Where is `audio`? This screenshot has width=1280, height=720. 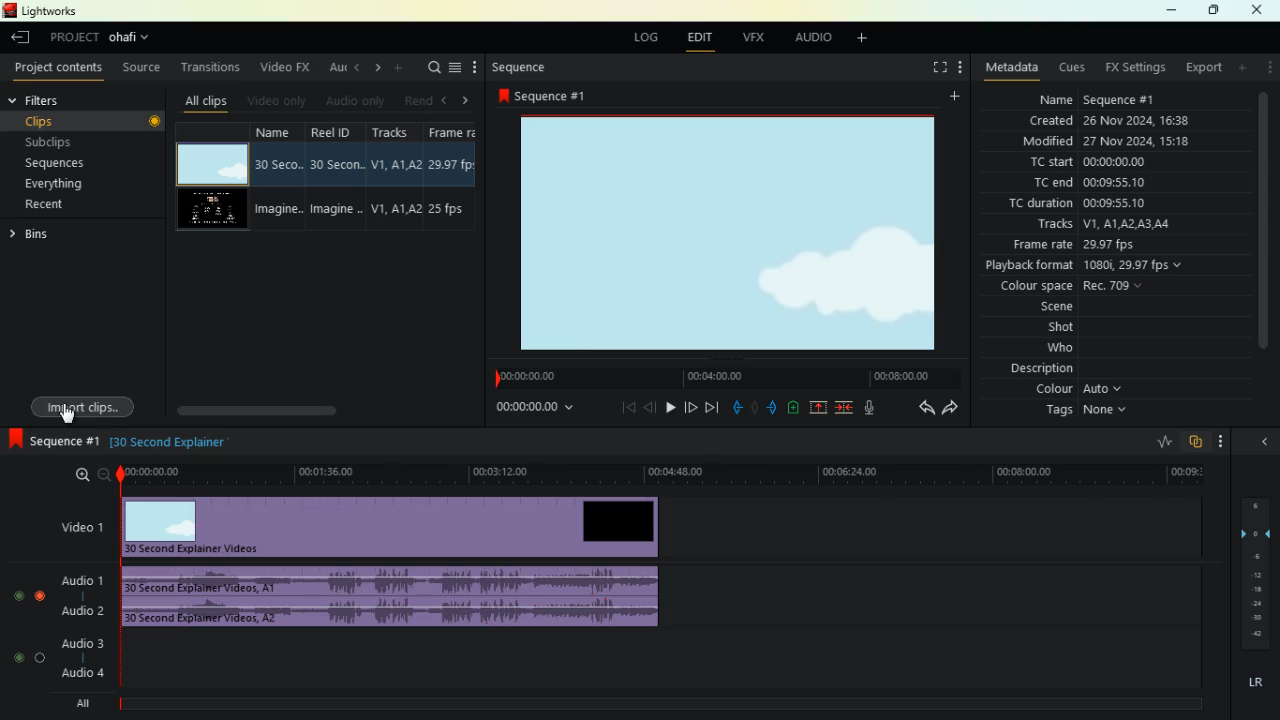
audio is located at coordinates (815, 40).